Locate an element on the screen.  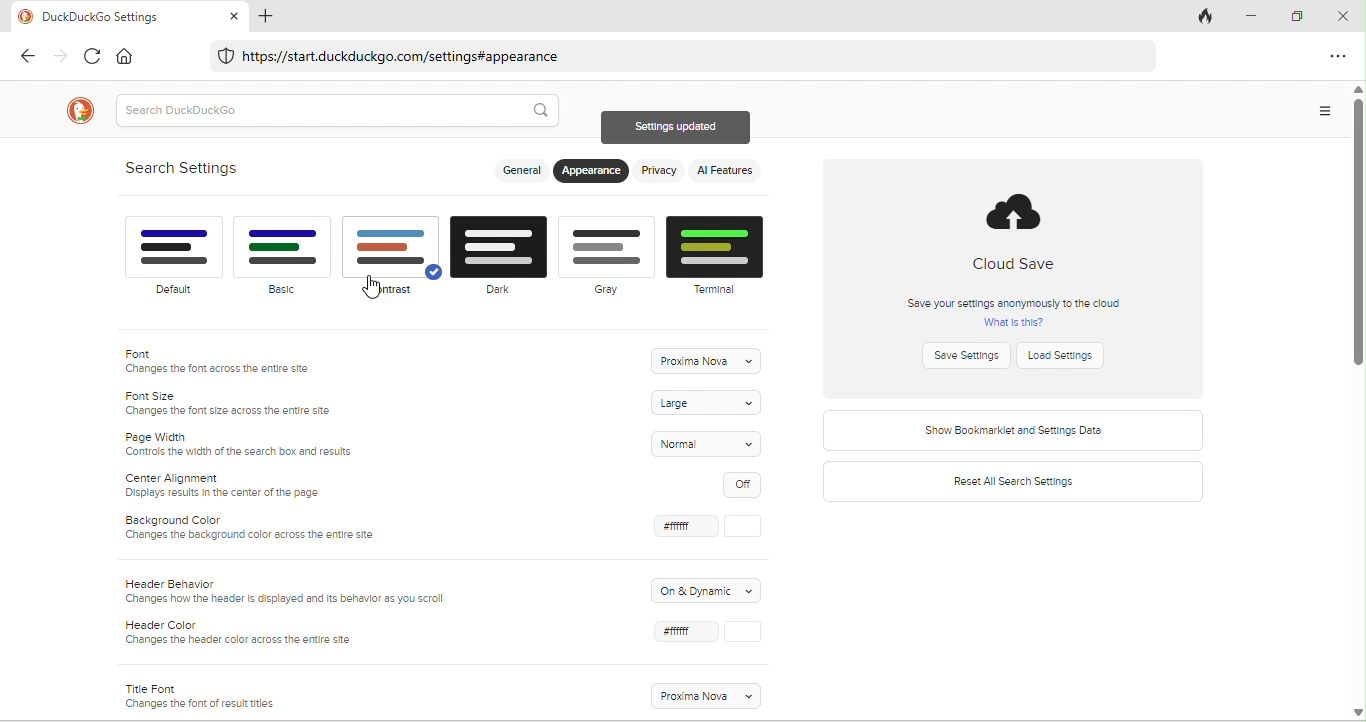
home is located at coordinates (125, 55).